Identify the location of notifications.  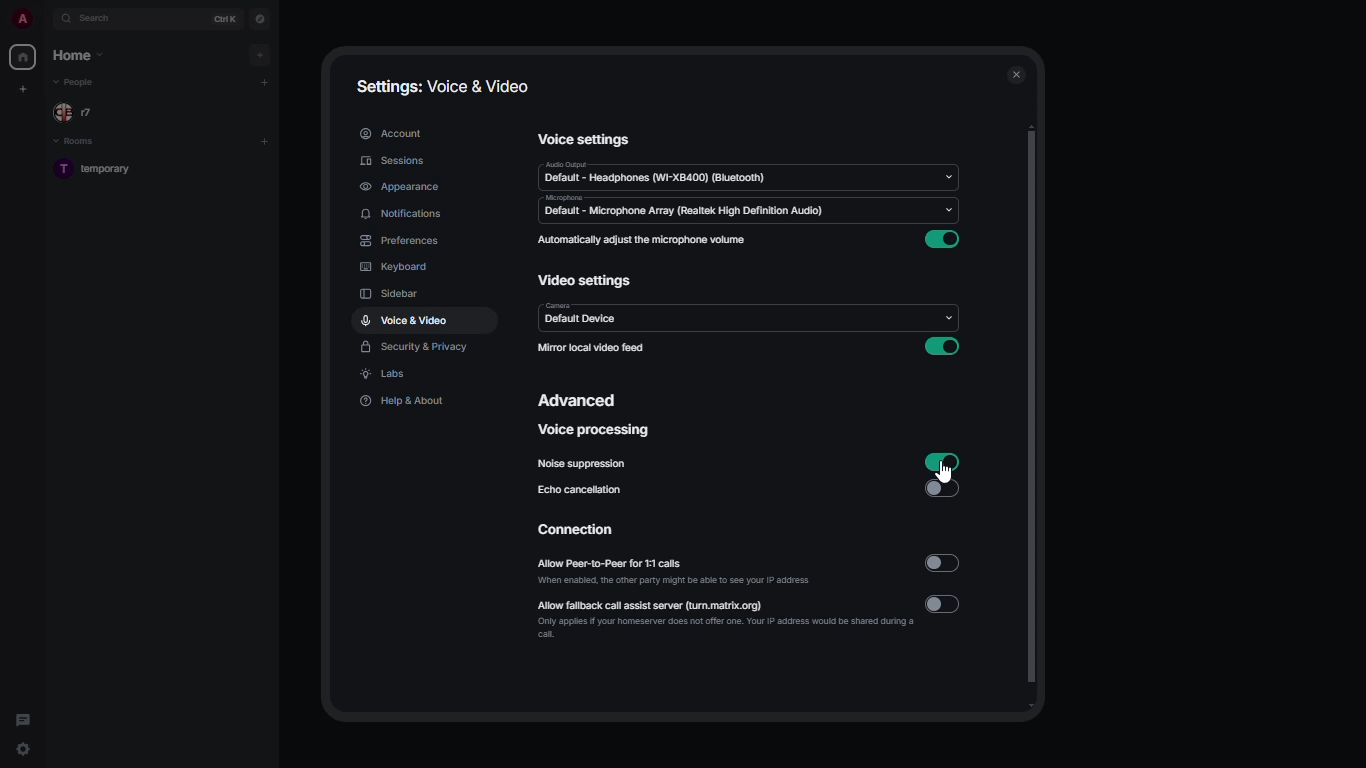
(410, 213).